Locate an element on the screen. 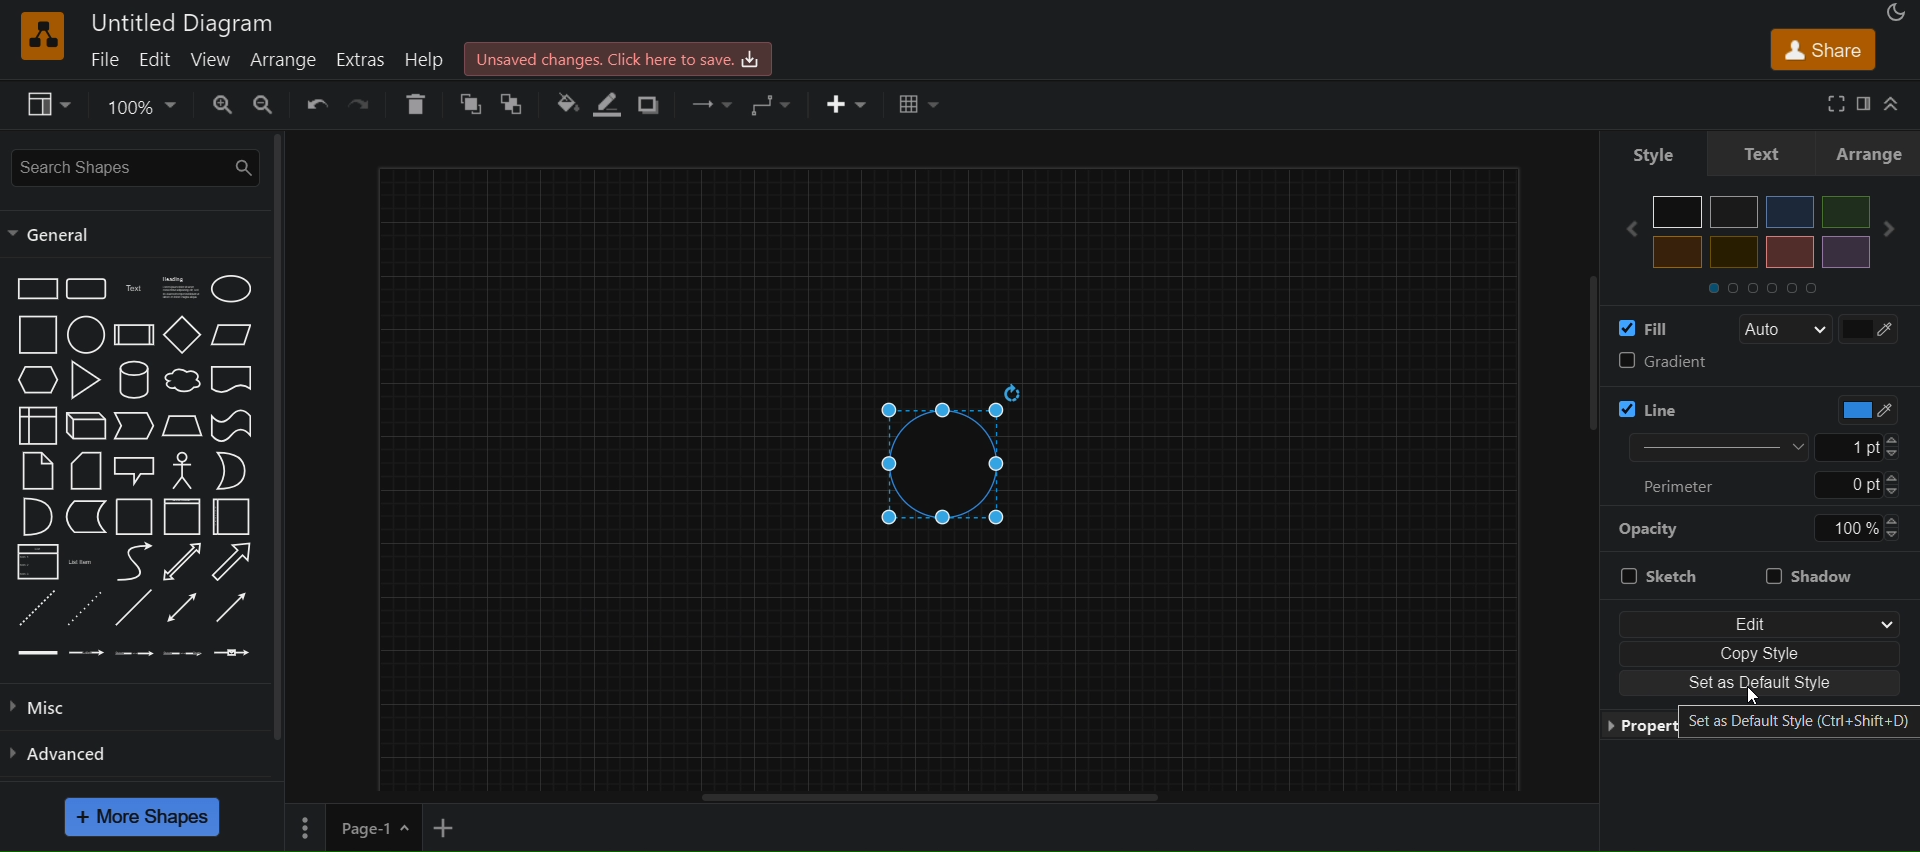 The image size is (1920, 852). auto is located at coordinates (1784, 330).